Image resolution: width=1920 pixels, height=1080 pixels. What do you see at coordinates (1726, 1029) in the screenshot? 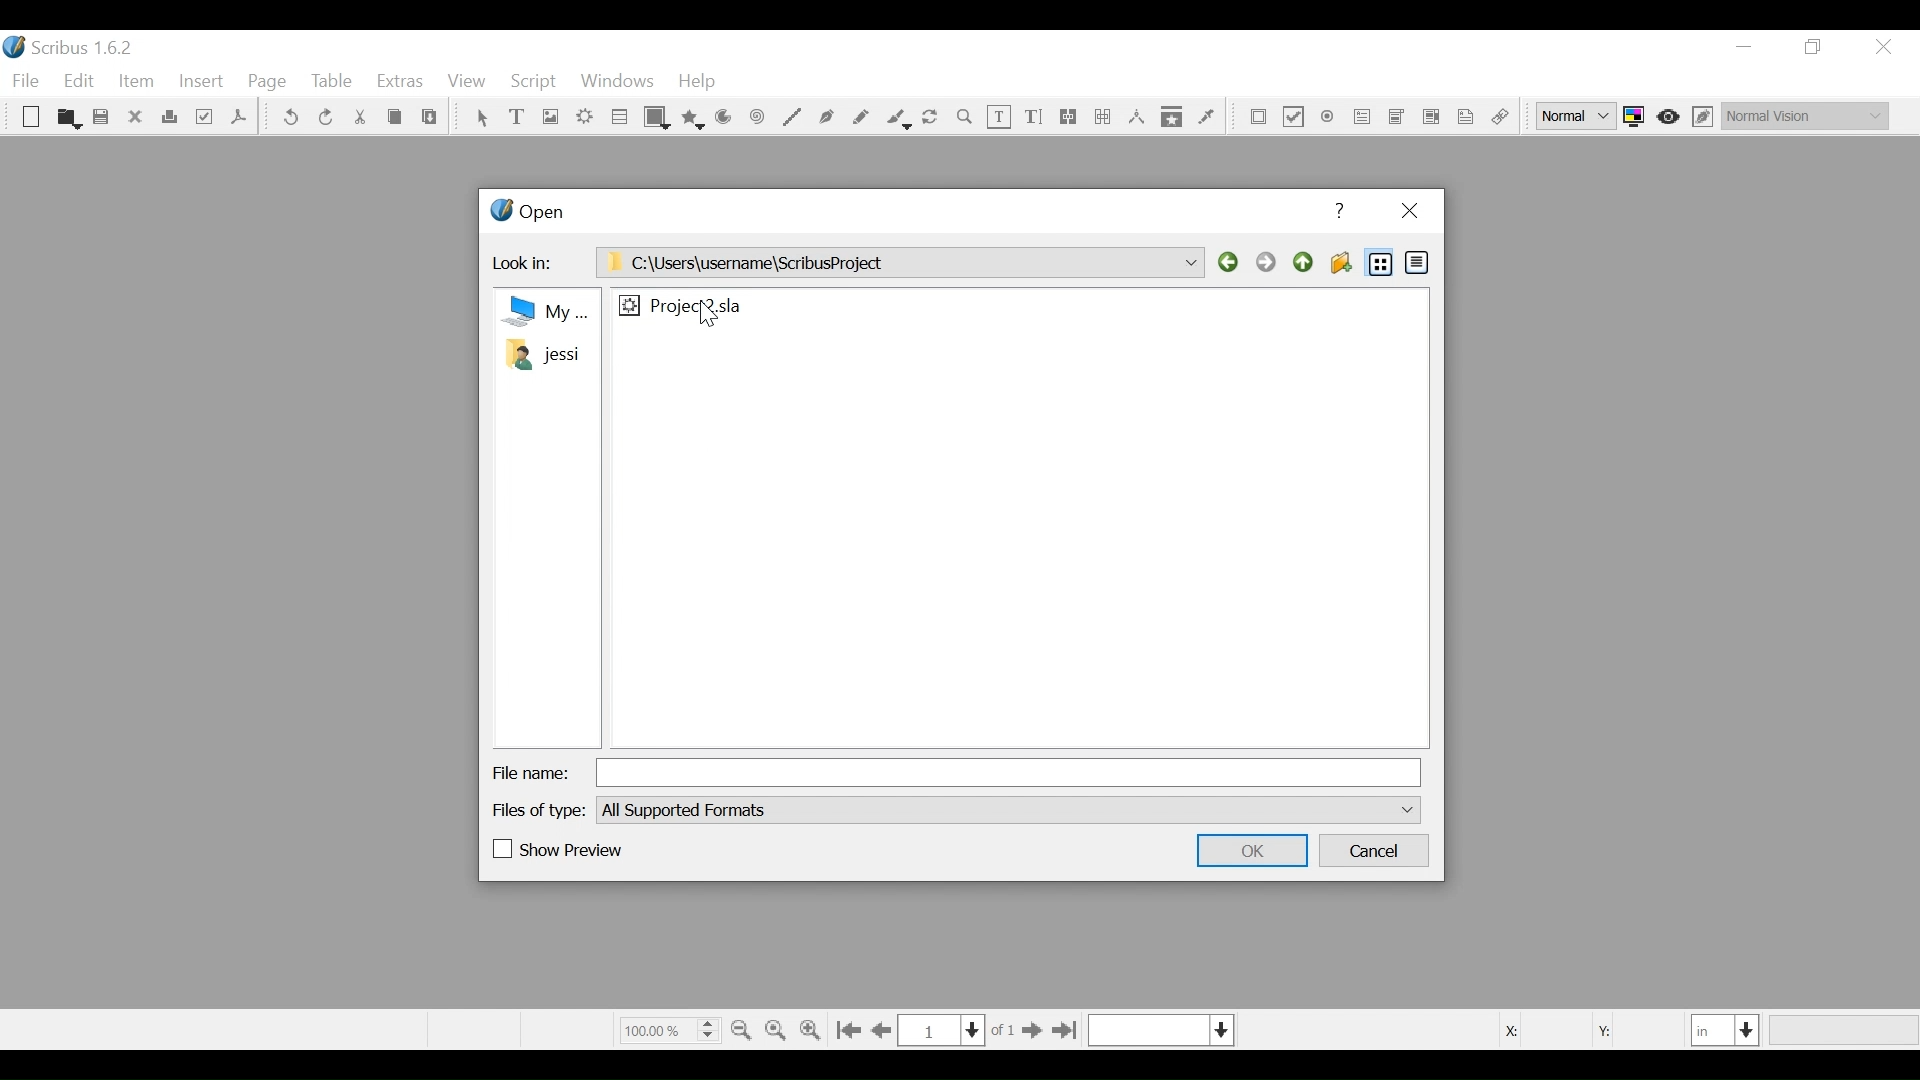
I see `Select the current unit` at bounding box center [1726, 1029].